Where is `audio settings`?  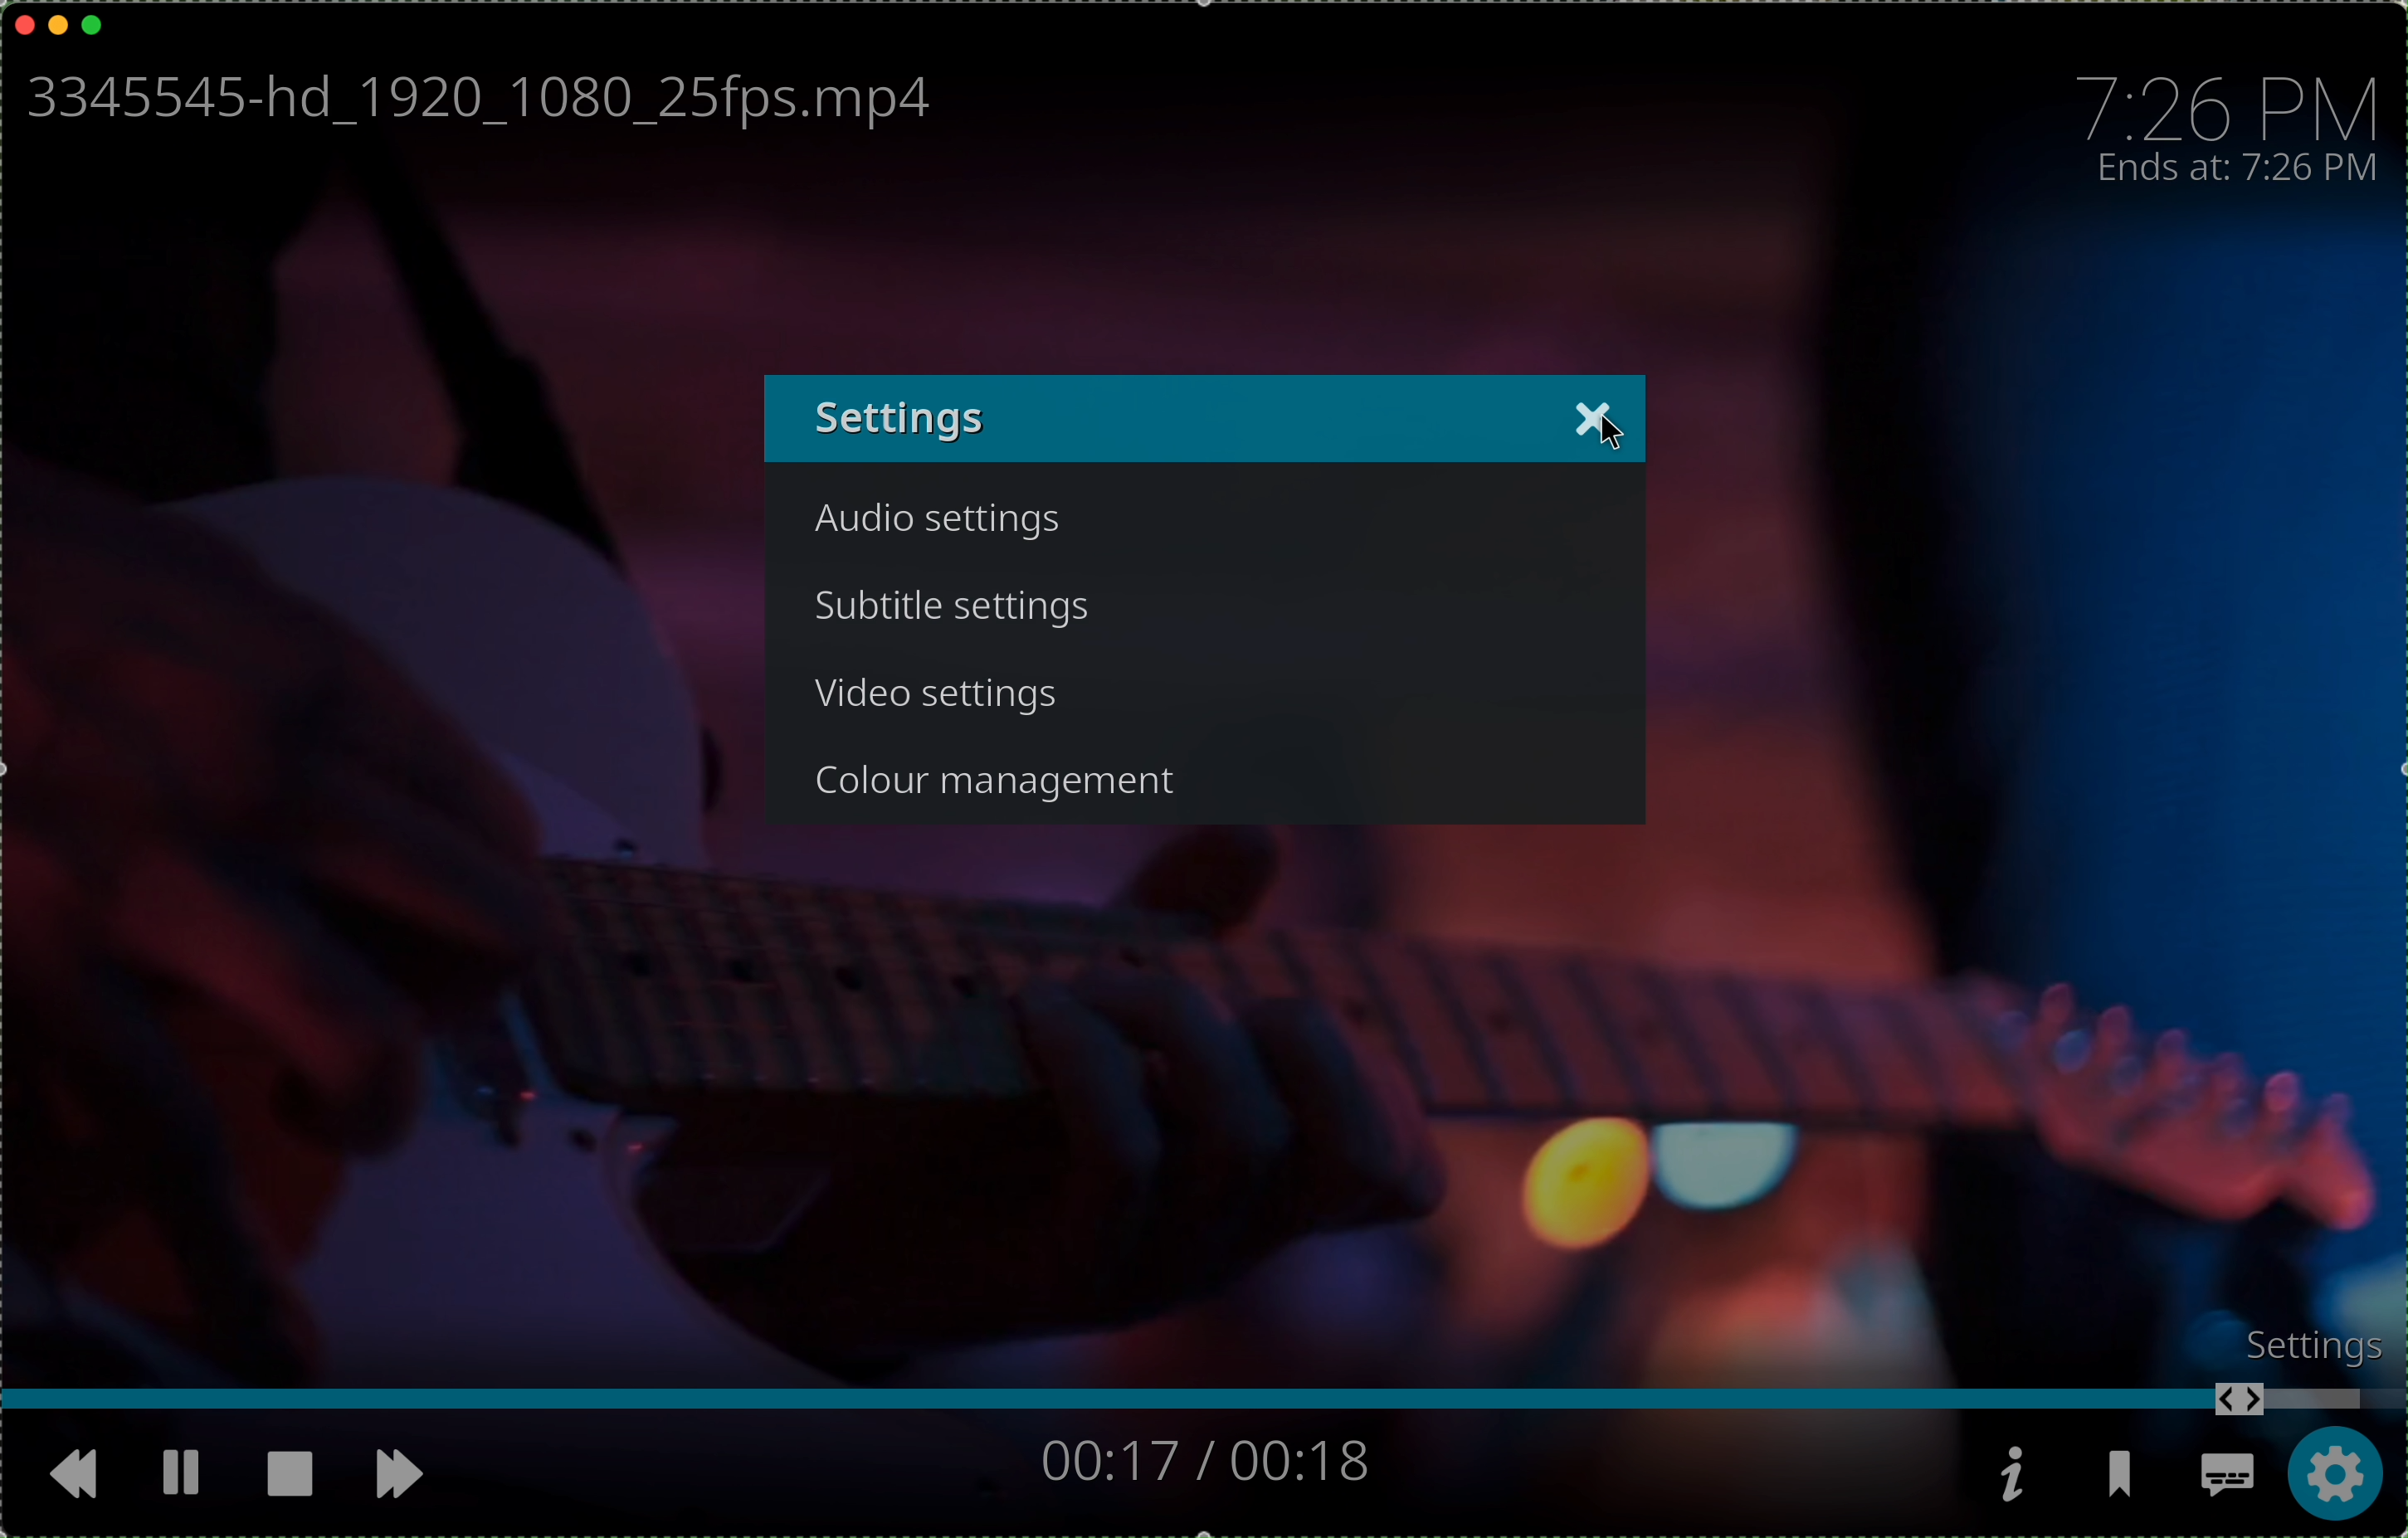 audio settings is located at coordinates (946, 527).